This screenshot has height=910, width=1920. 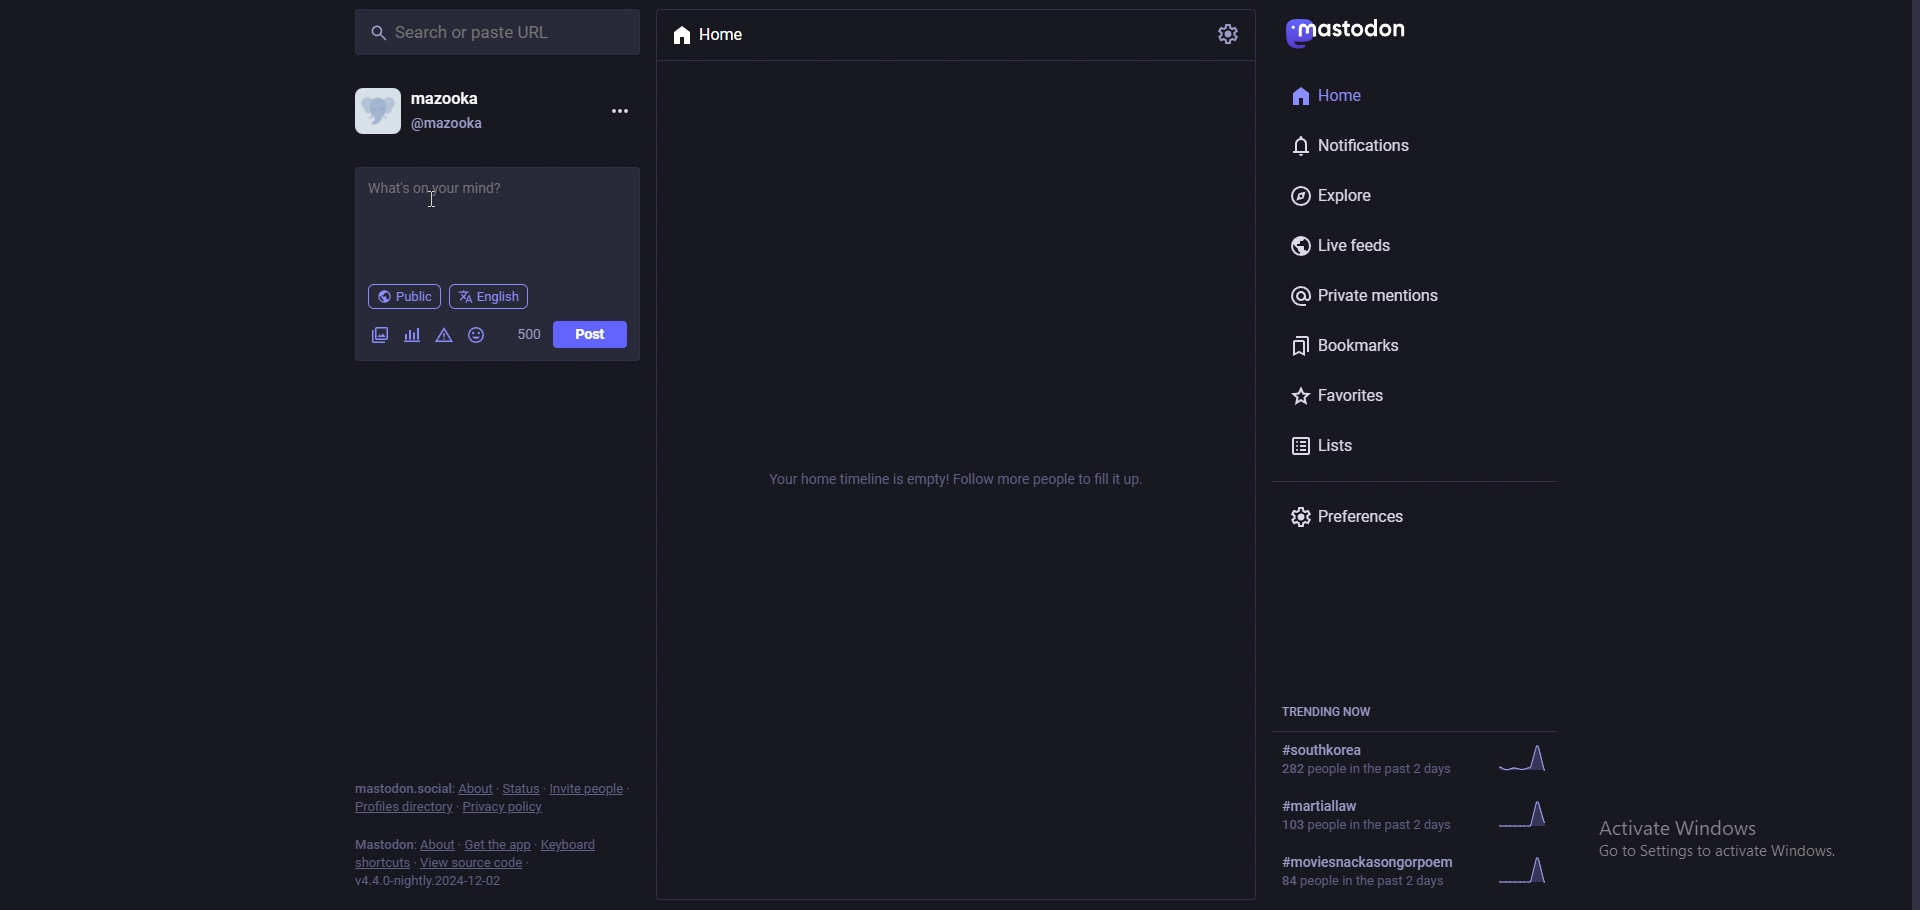 What do you see at coordinates (1418, 757) in the screenshot?
I see `trending` at bounding box center [1418, 757].